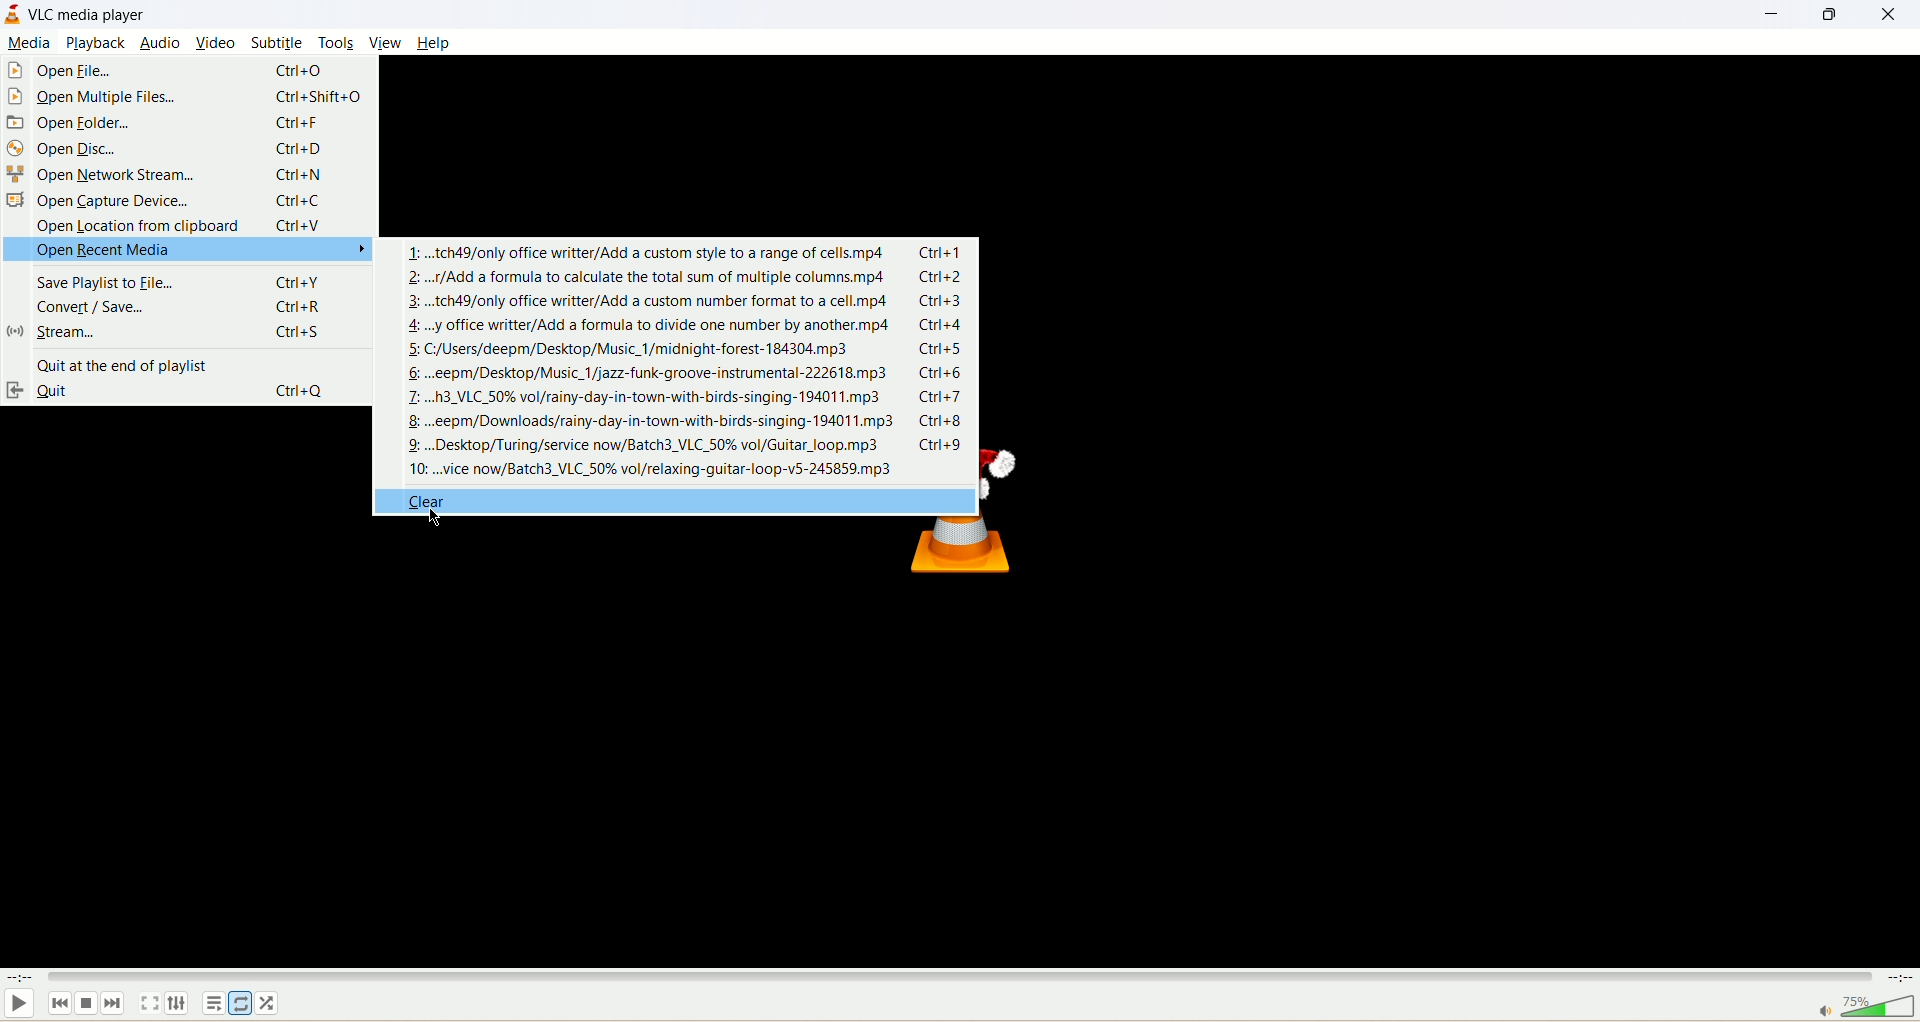 The image size is (1920, 1022). What do you see at coordinates (648, 303) in the screenshot?
I see `3: ..tch49/only office writter/Add a custom number format to a cell. mp4` at bounding box center [648, 303].